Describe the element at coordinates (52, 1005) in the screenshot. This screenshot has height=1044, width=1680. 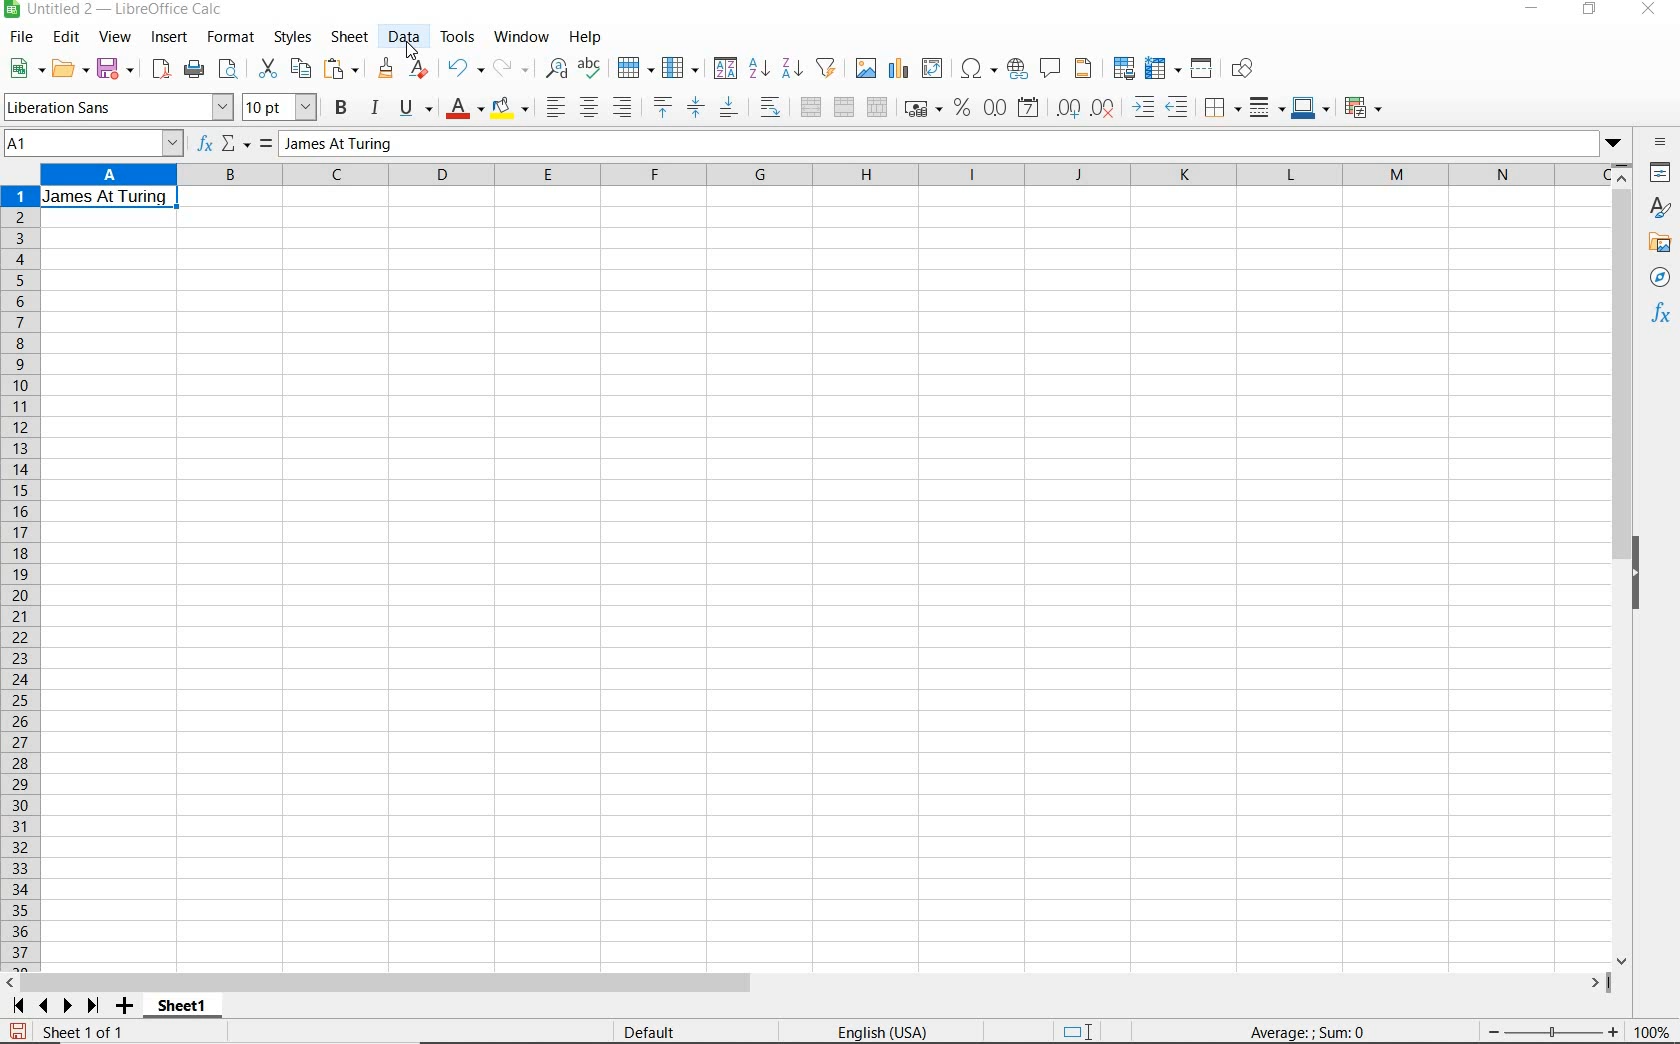
I see `scroll sheets` at that location.